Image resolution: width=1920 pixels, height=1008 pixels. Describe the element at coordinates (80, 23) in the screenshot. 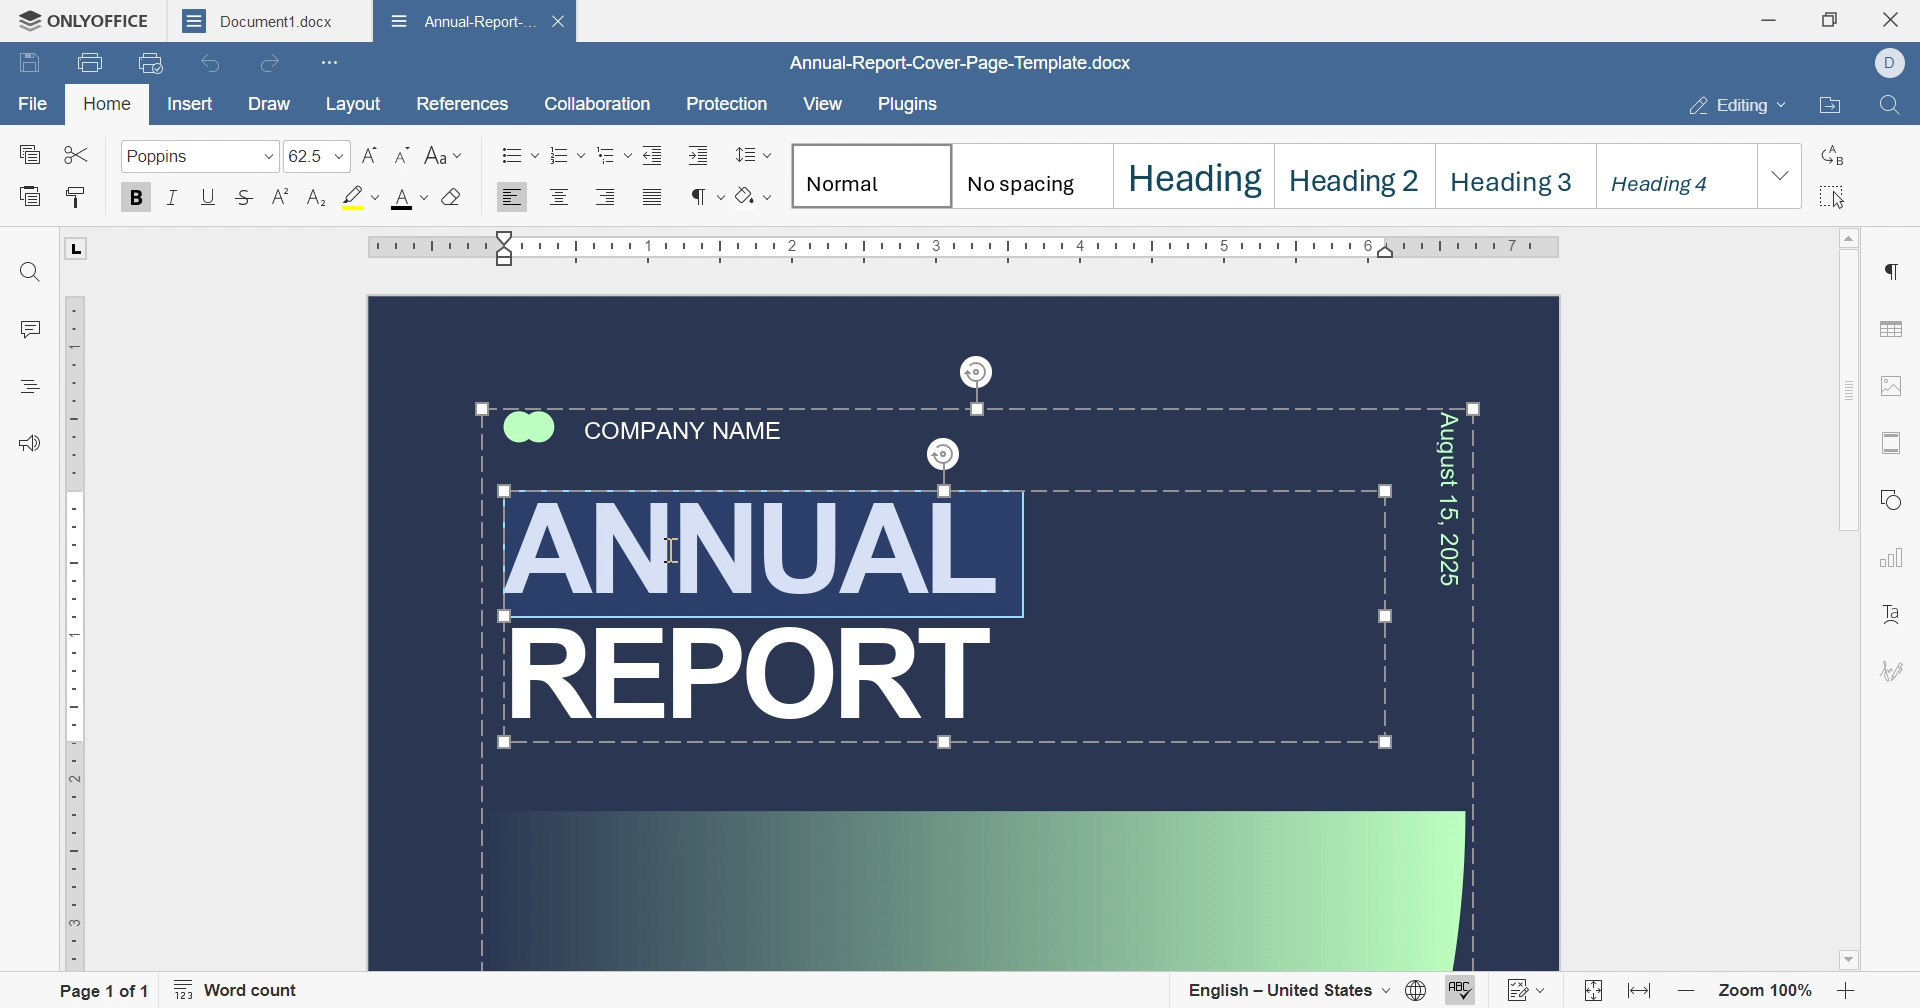

I see `ONLYOFFICE` at that location.